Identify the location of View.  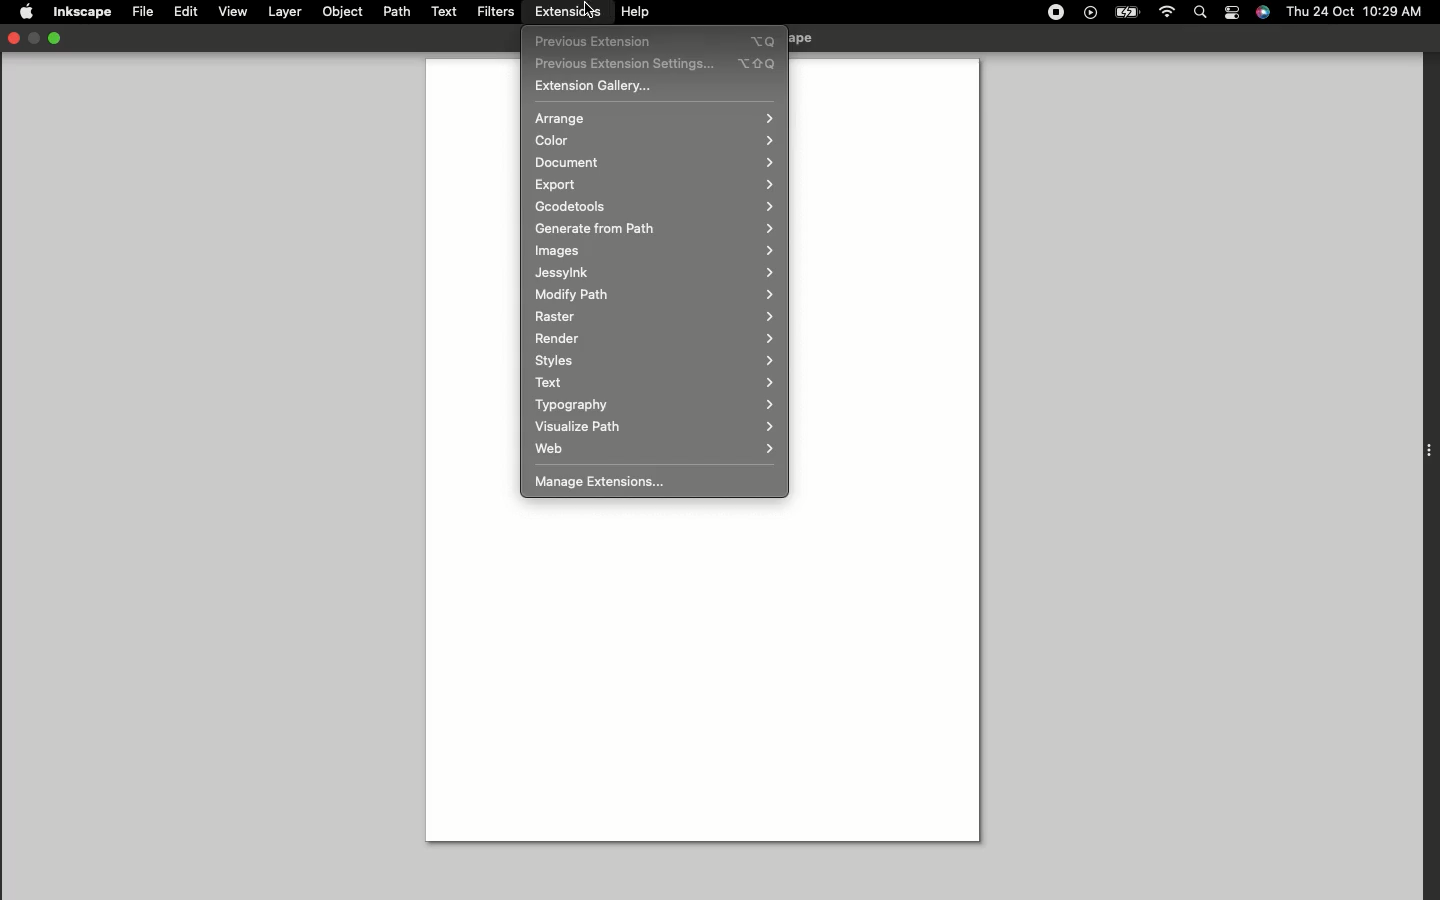
(237, 12).